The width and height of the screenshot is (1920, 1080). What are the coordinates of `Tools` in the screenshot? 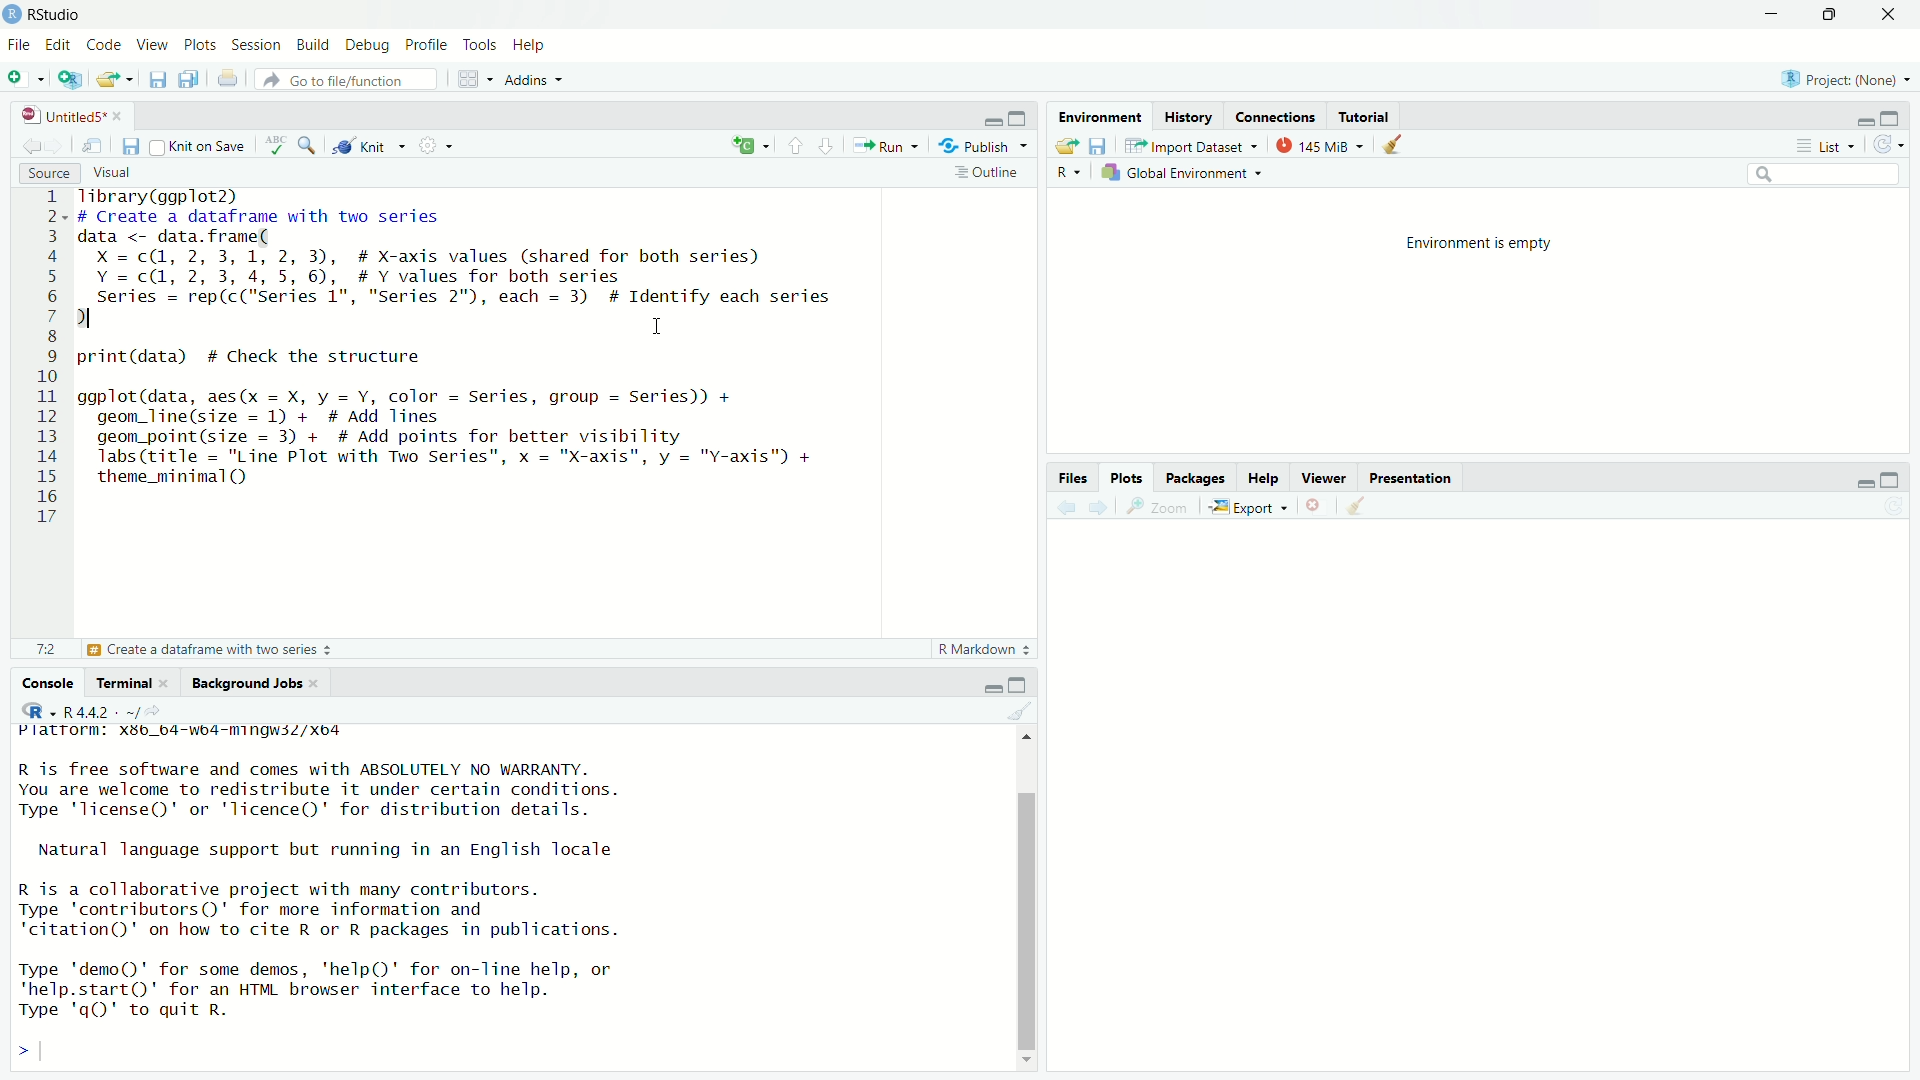 It's located at (484, 48).